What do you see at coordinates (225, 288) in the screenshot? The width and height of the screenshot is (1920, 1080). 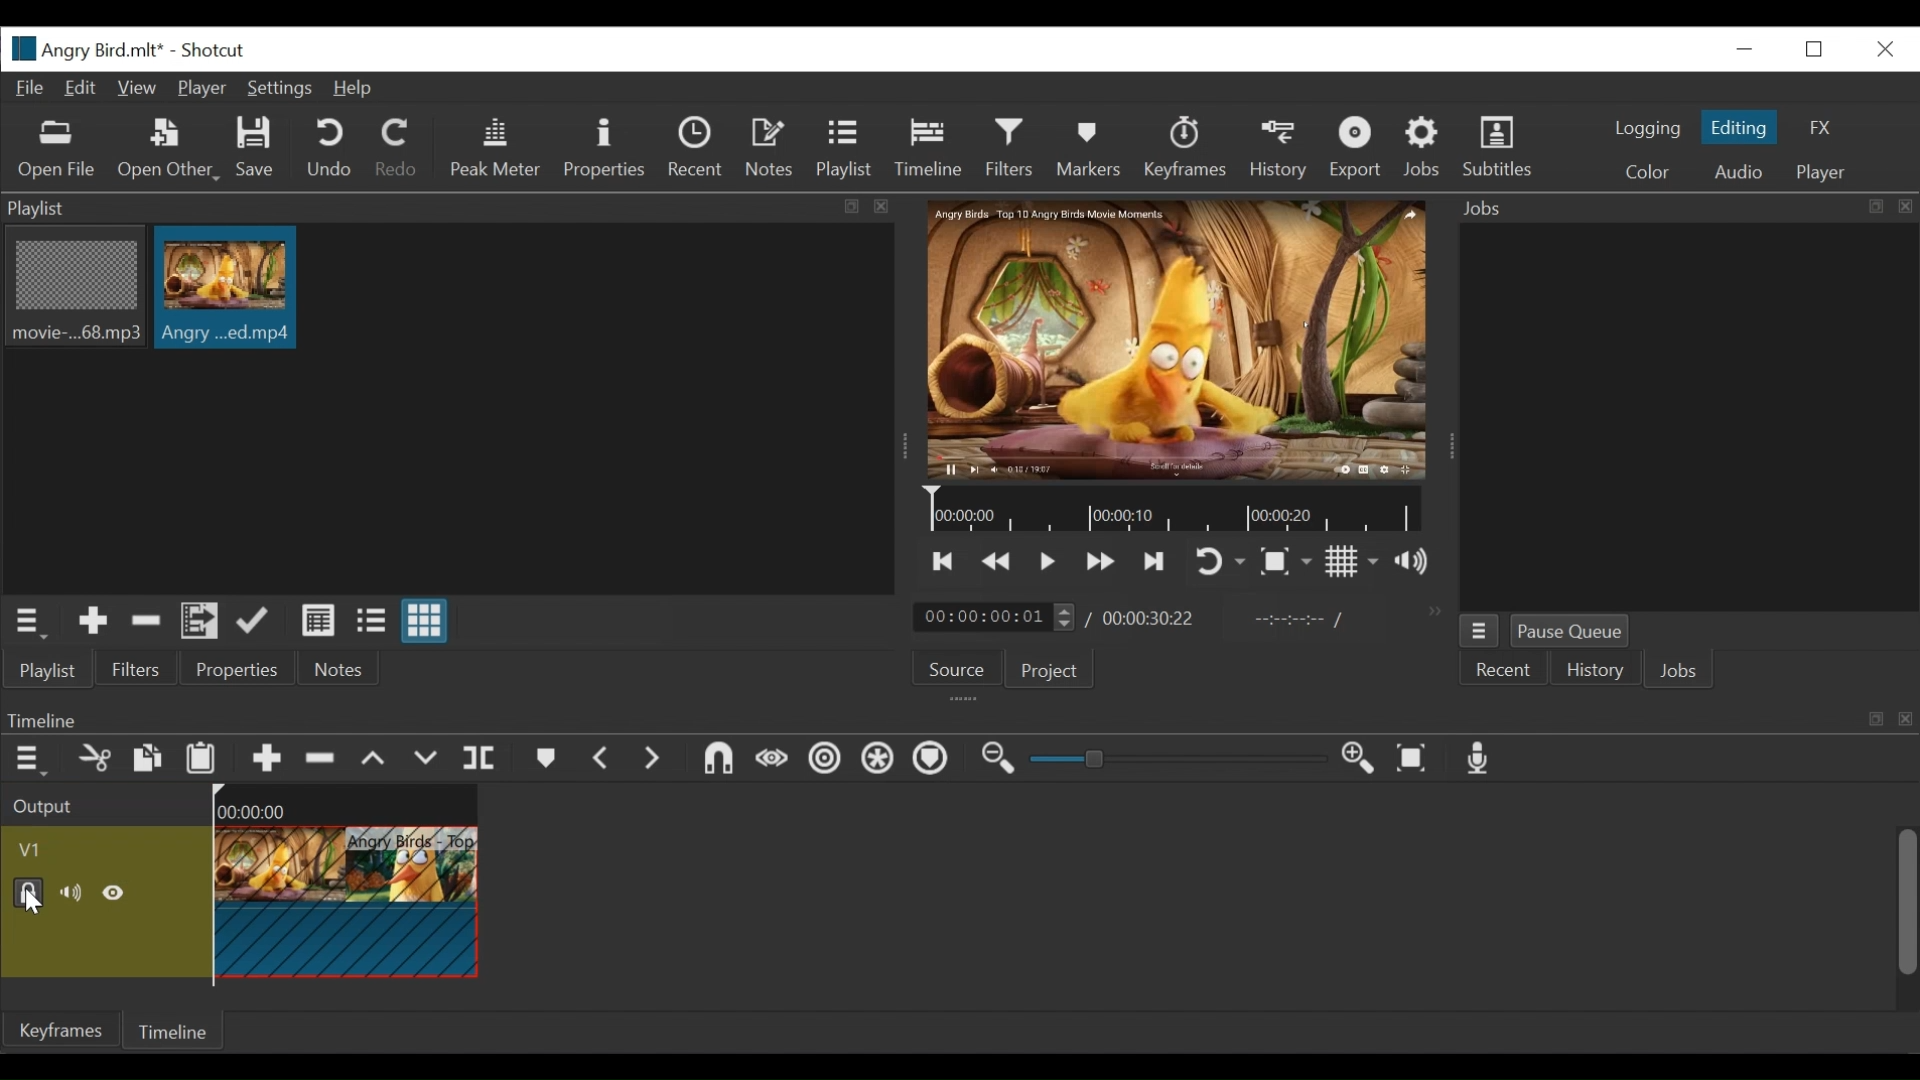 I see `Clip` at bounding box center [225, 288].